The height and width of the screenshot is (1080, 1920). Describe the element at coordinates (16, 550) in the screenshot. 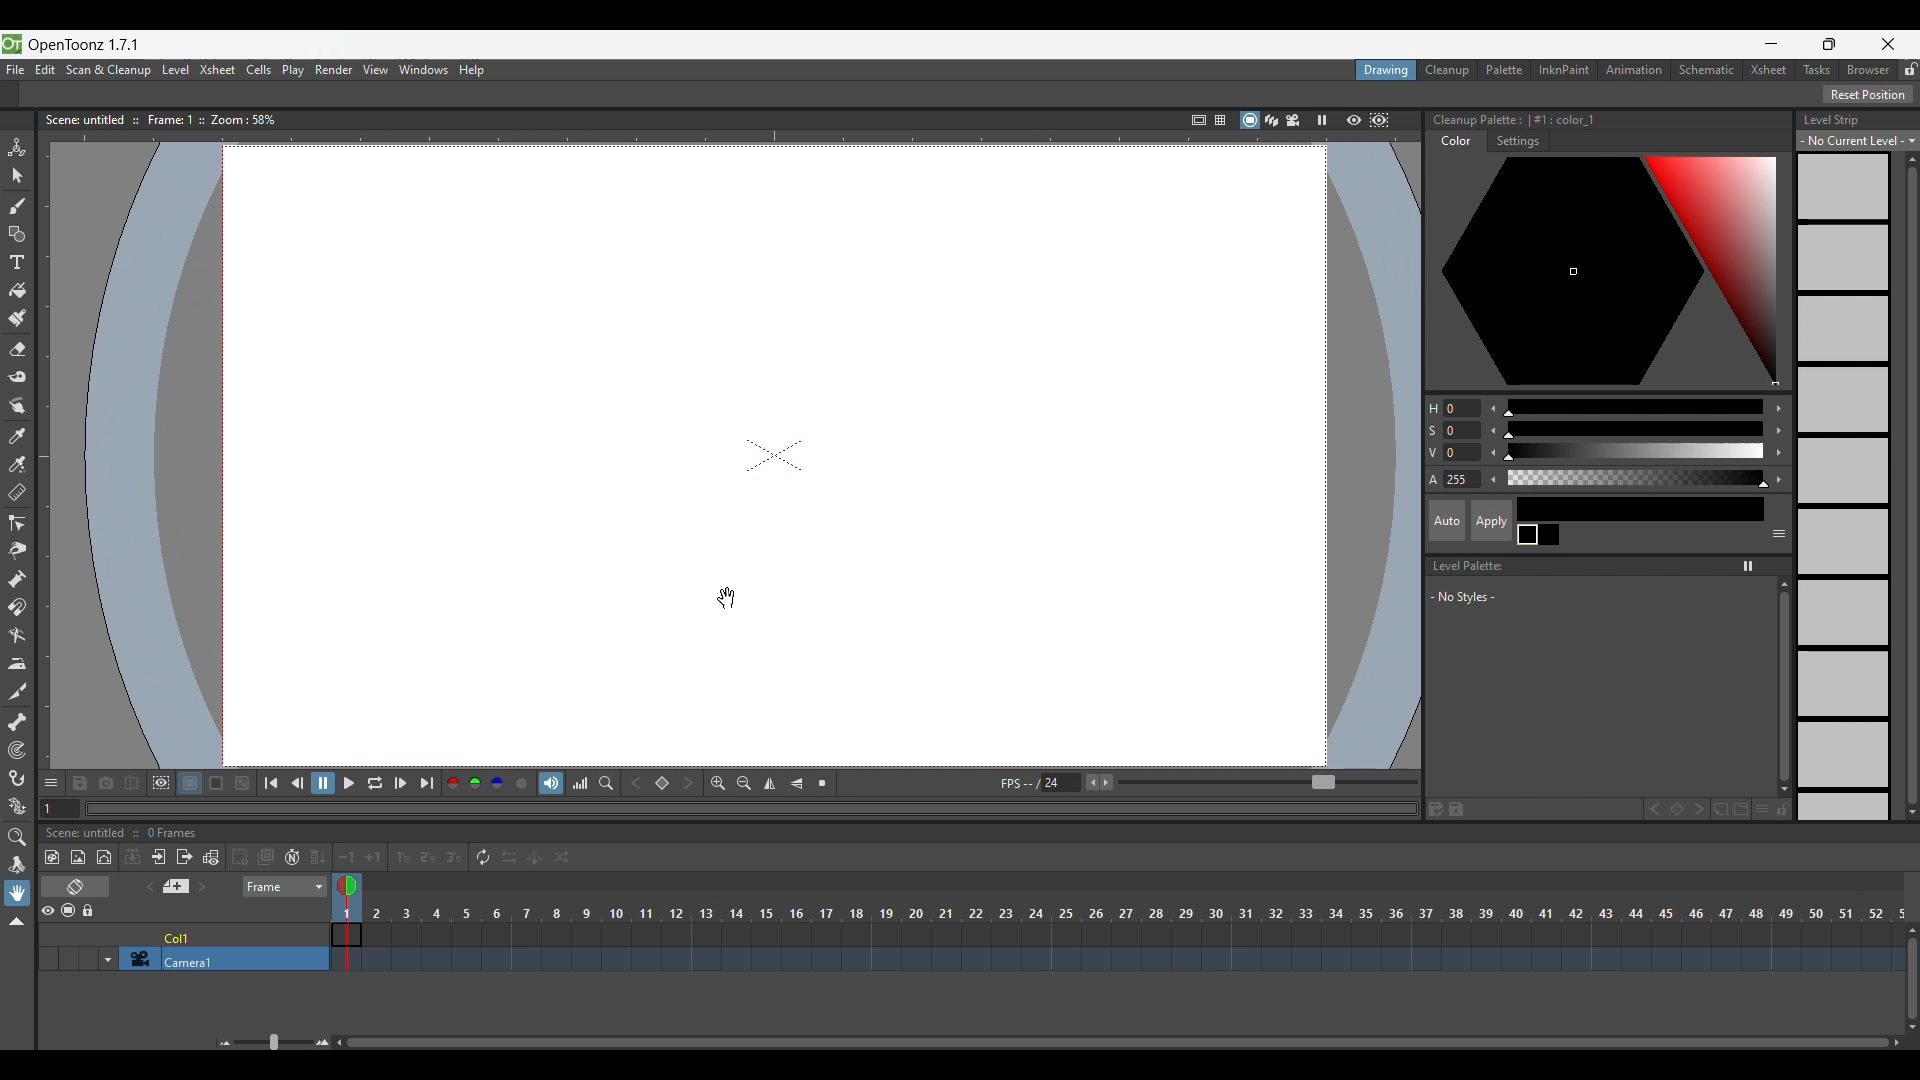

I see `Pinch tool` at that location.